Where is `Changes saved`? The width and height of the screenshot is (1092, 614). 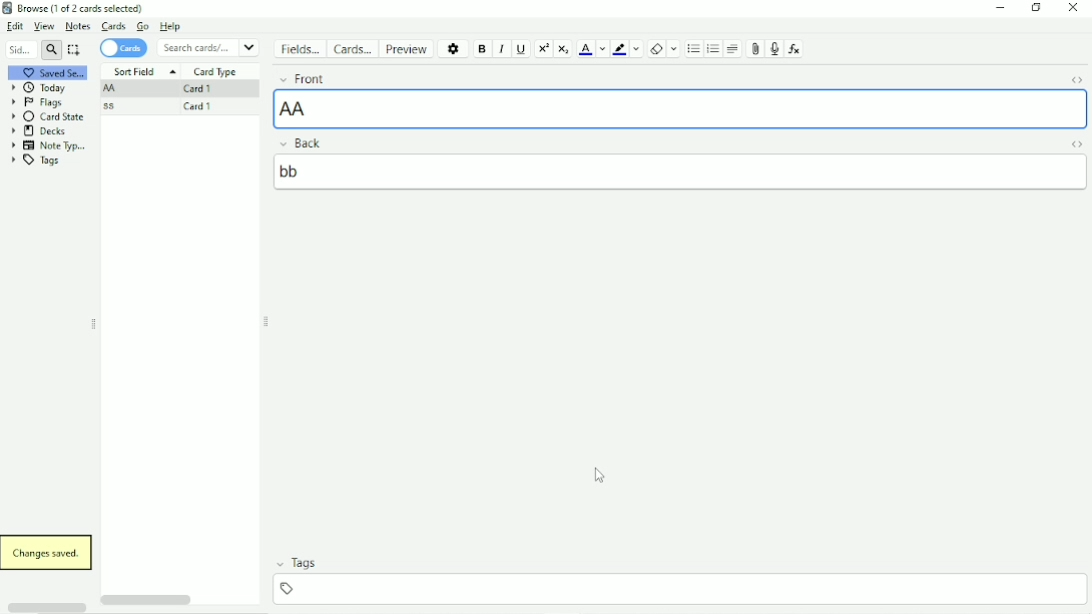
Changes saved is located at coordinates (49, 552).